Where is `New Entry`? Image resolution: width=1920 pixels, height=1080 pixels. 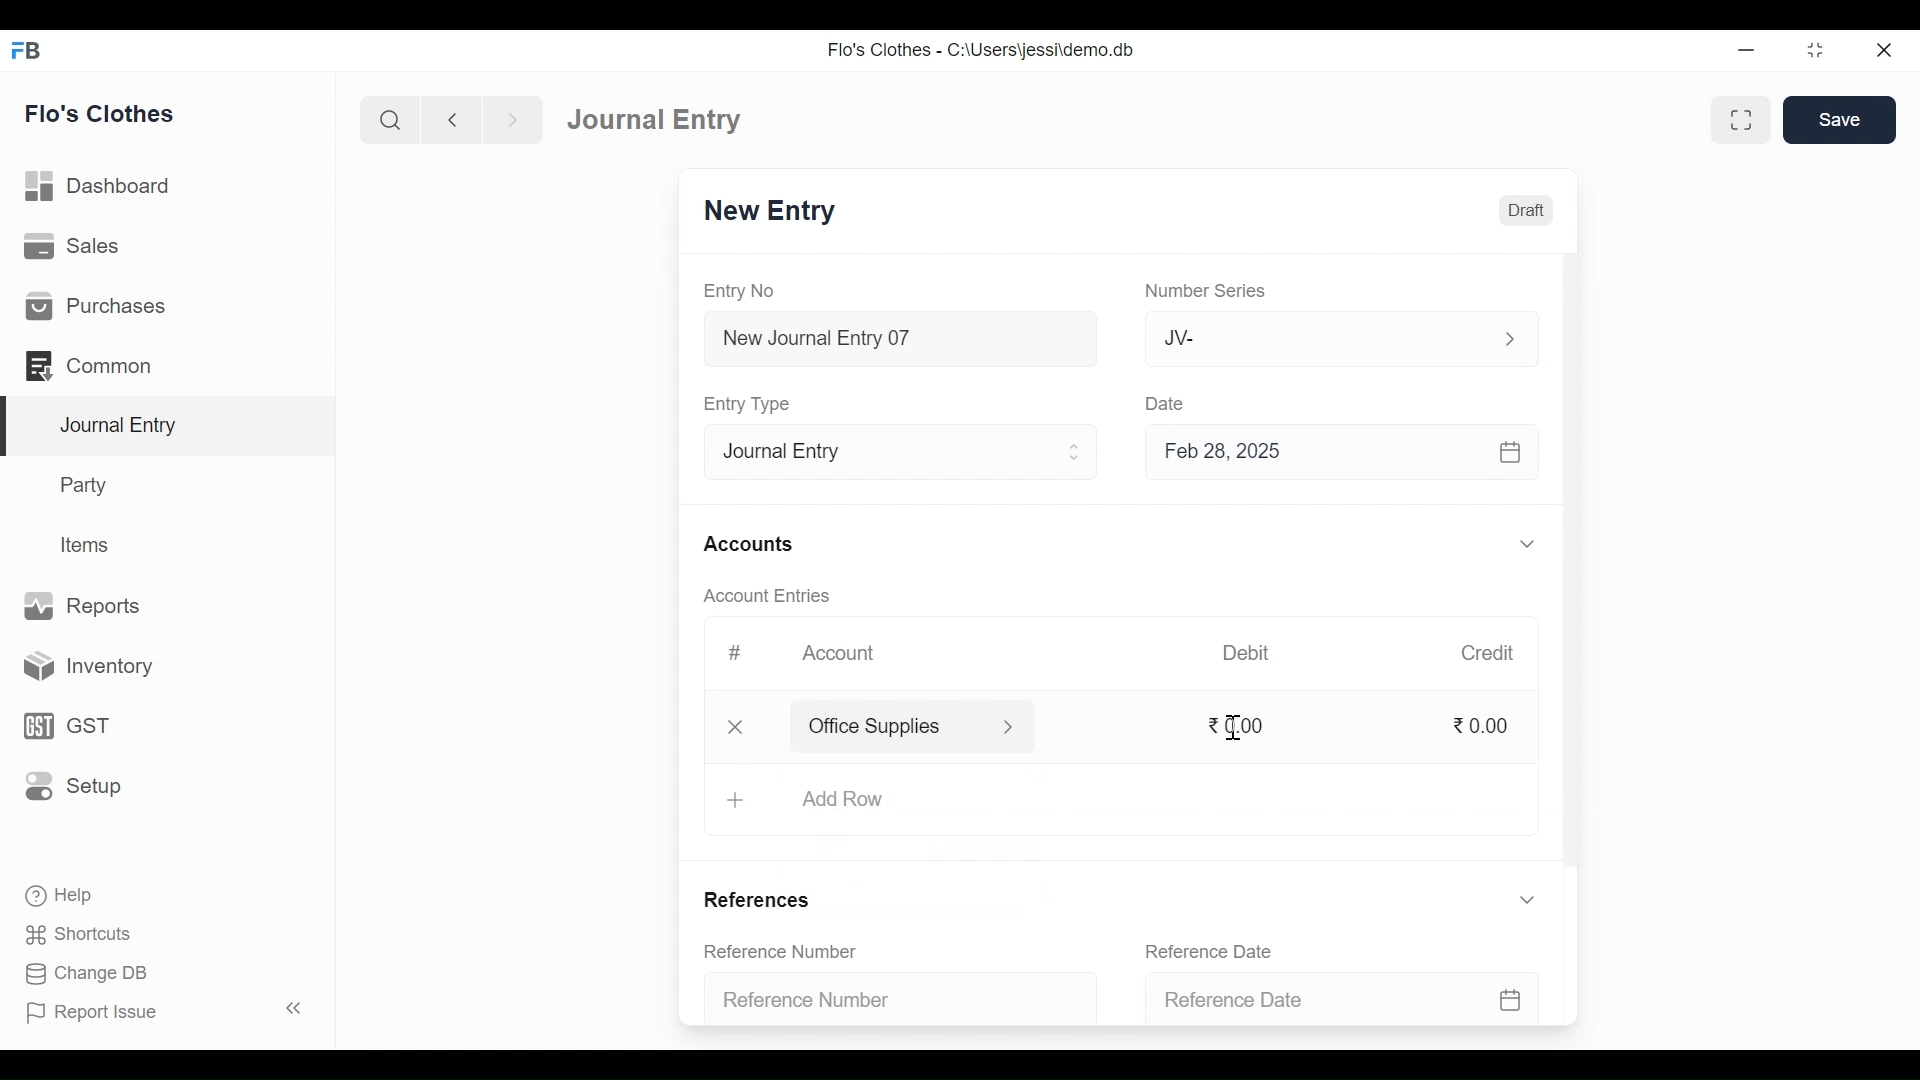
New Entry is located at coordinates (775, 211).